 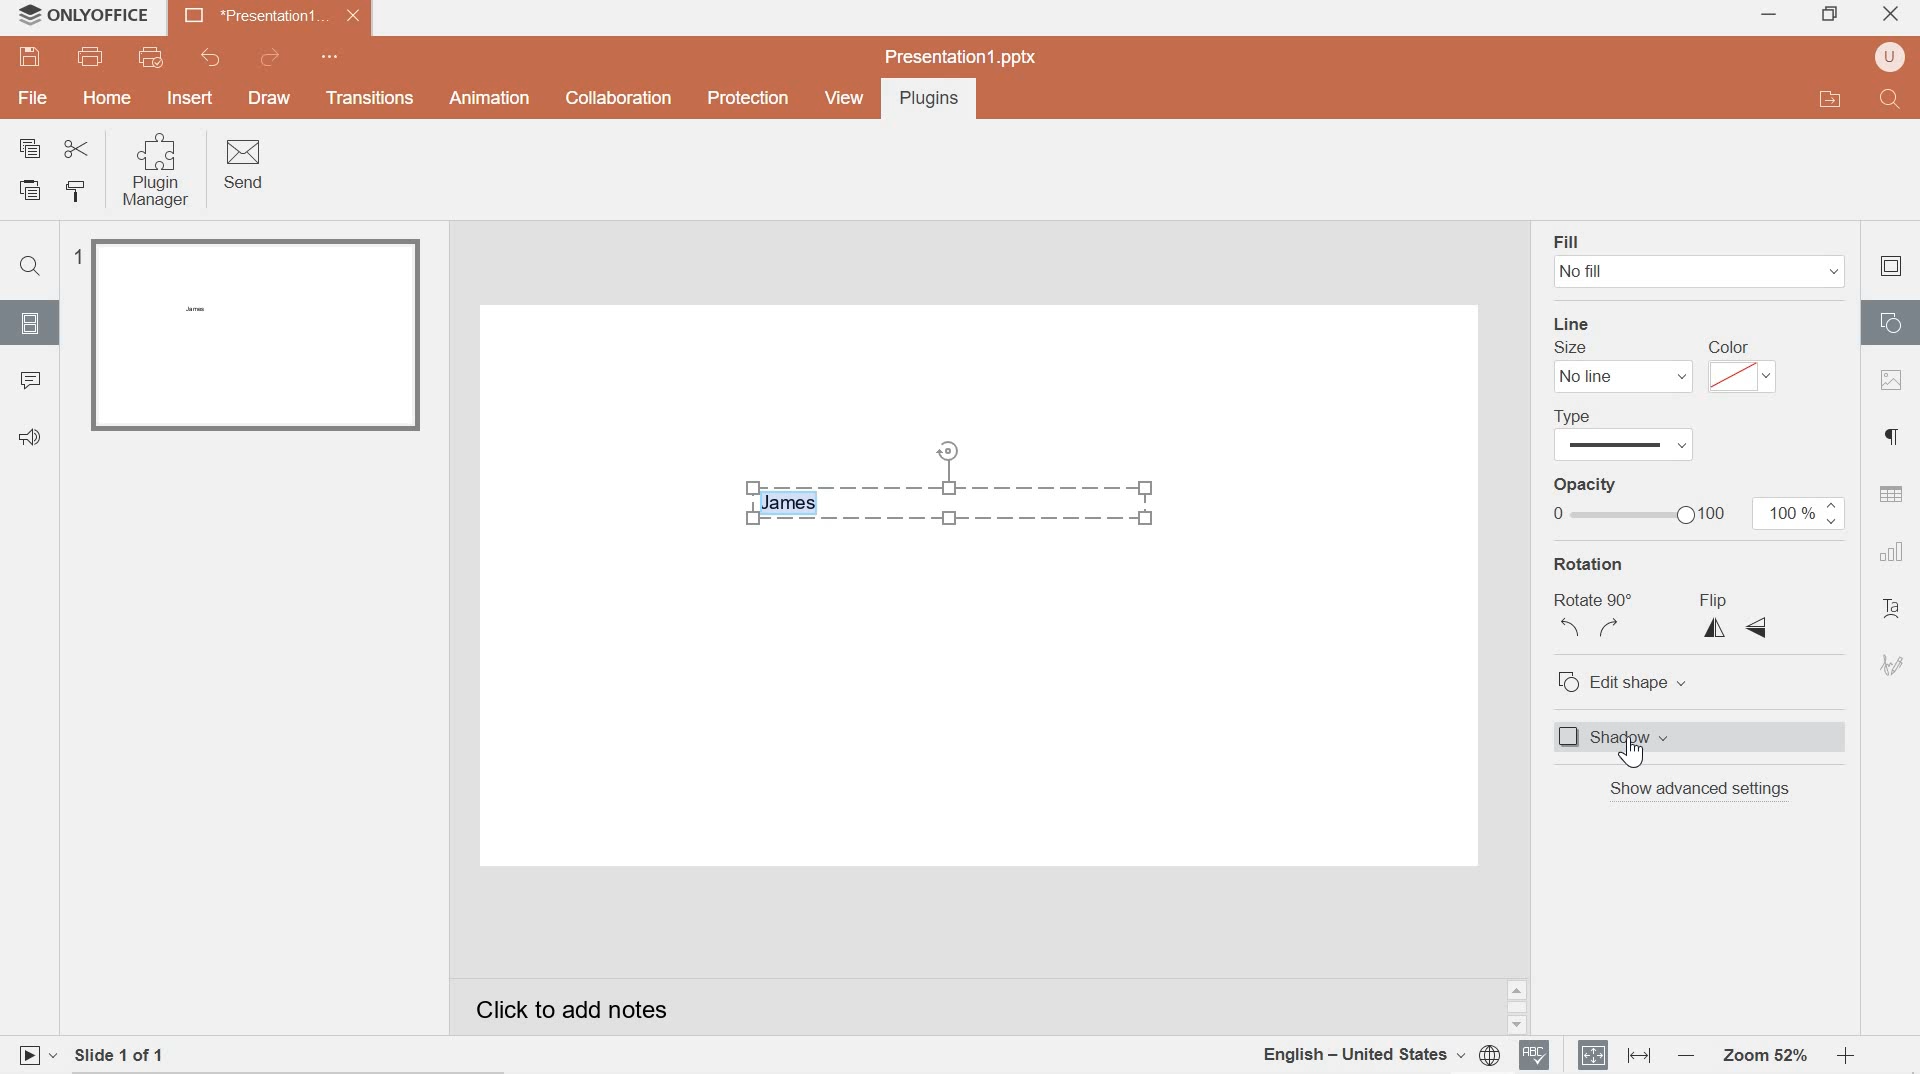 What do you see at coordinates (1894, 11) in the screenshot?
I see `close` at bounding box center [1894, 11].